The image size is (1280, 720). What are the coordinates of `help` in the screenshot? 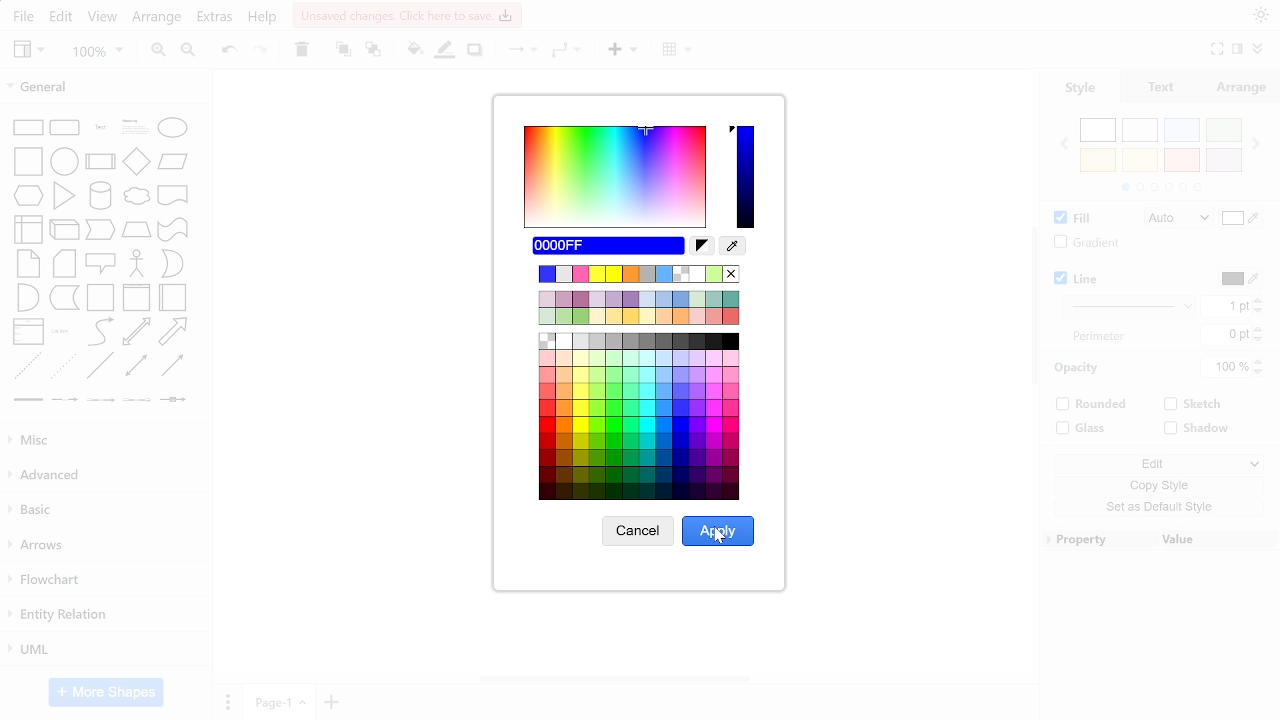 It's located at (263, 19).